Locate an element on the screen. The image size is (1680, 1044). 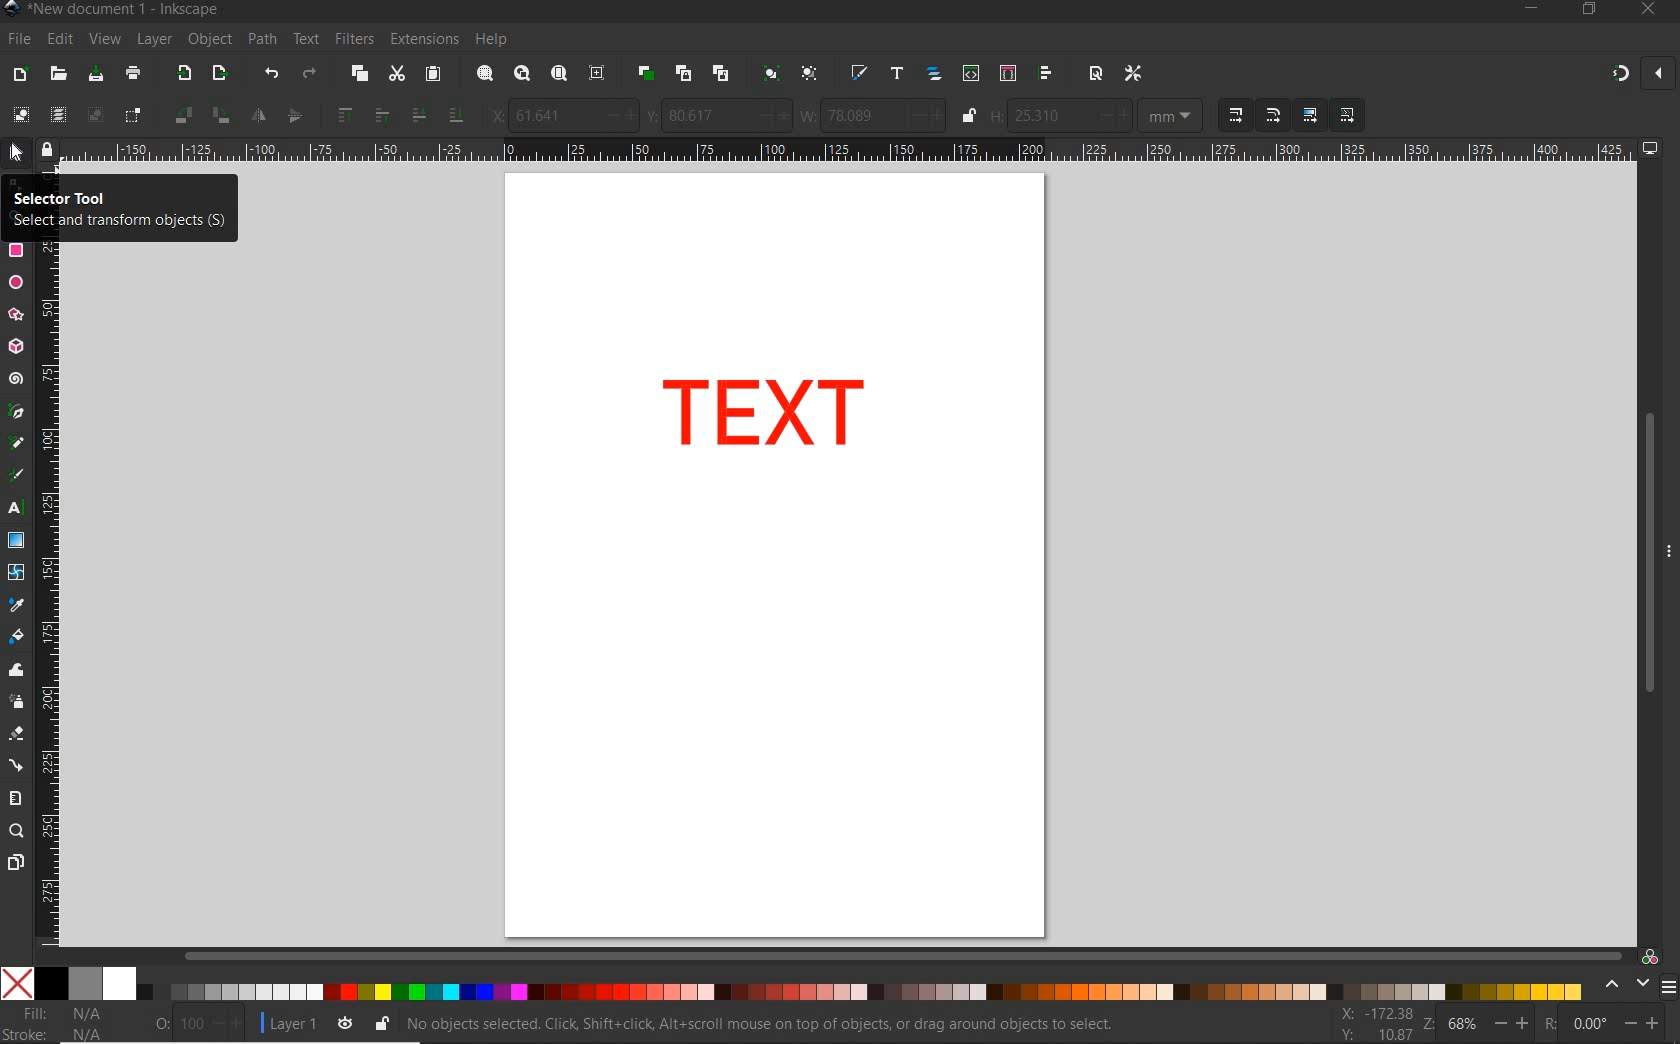
file is located at coordinates (17, 39).